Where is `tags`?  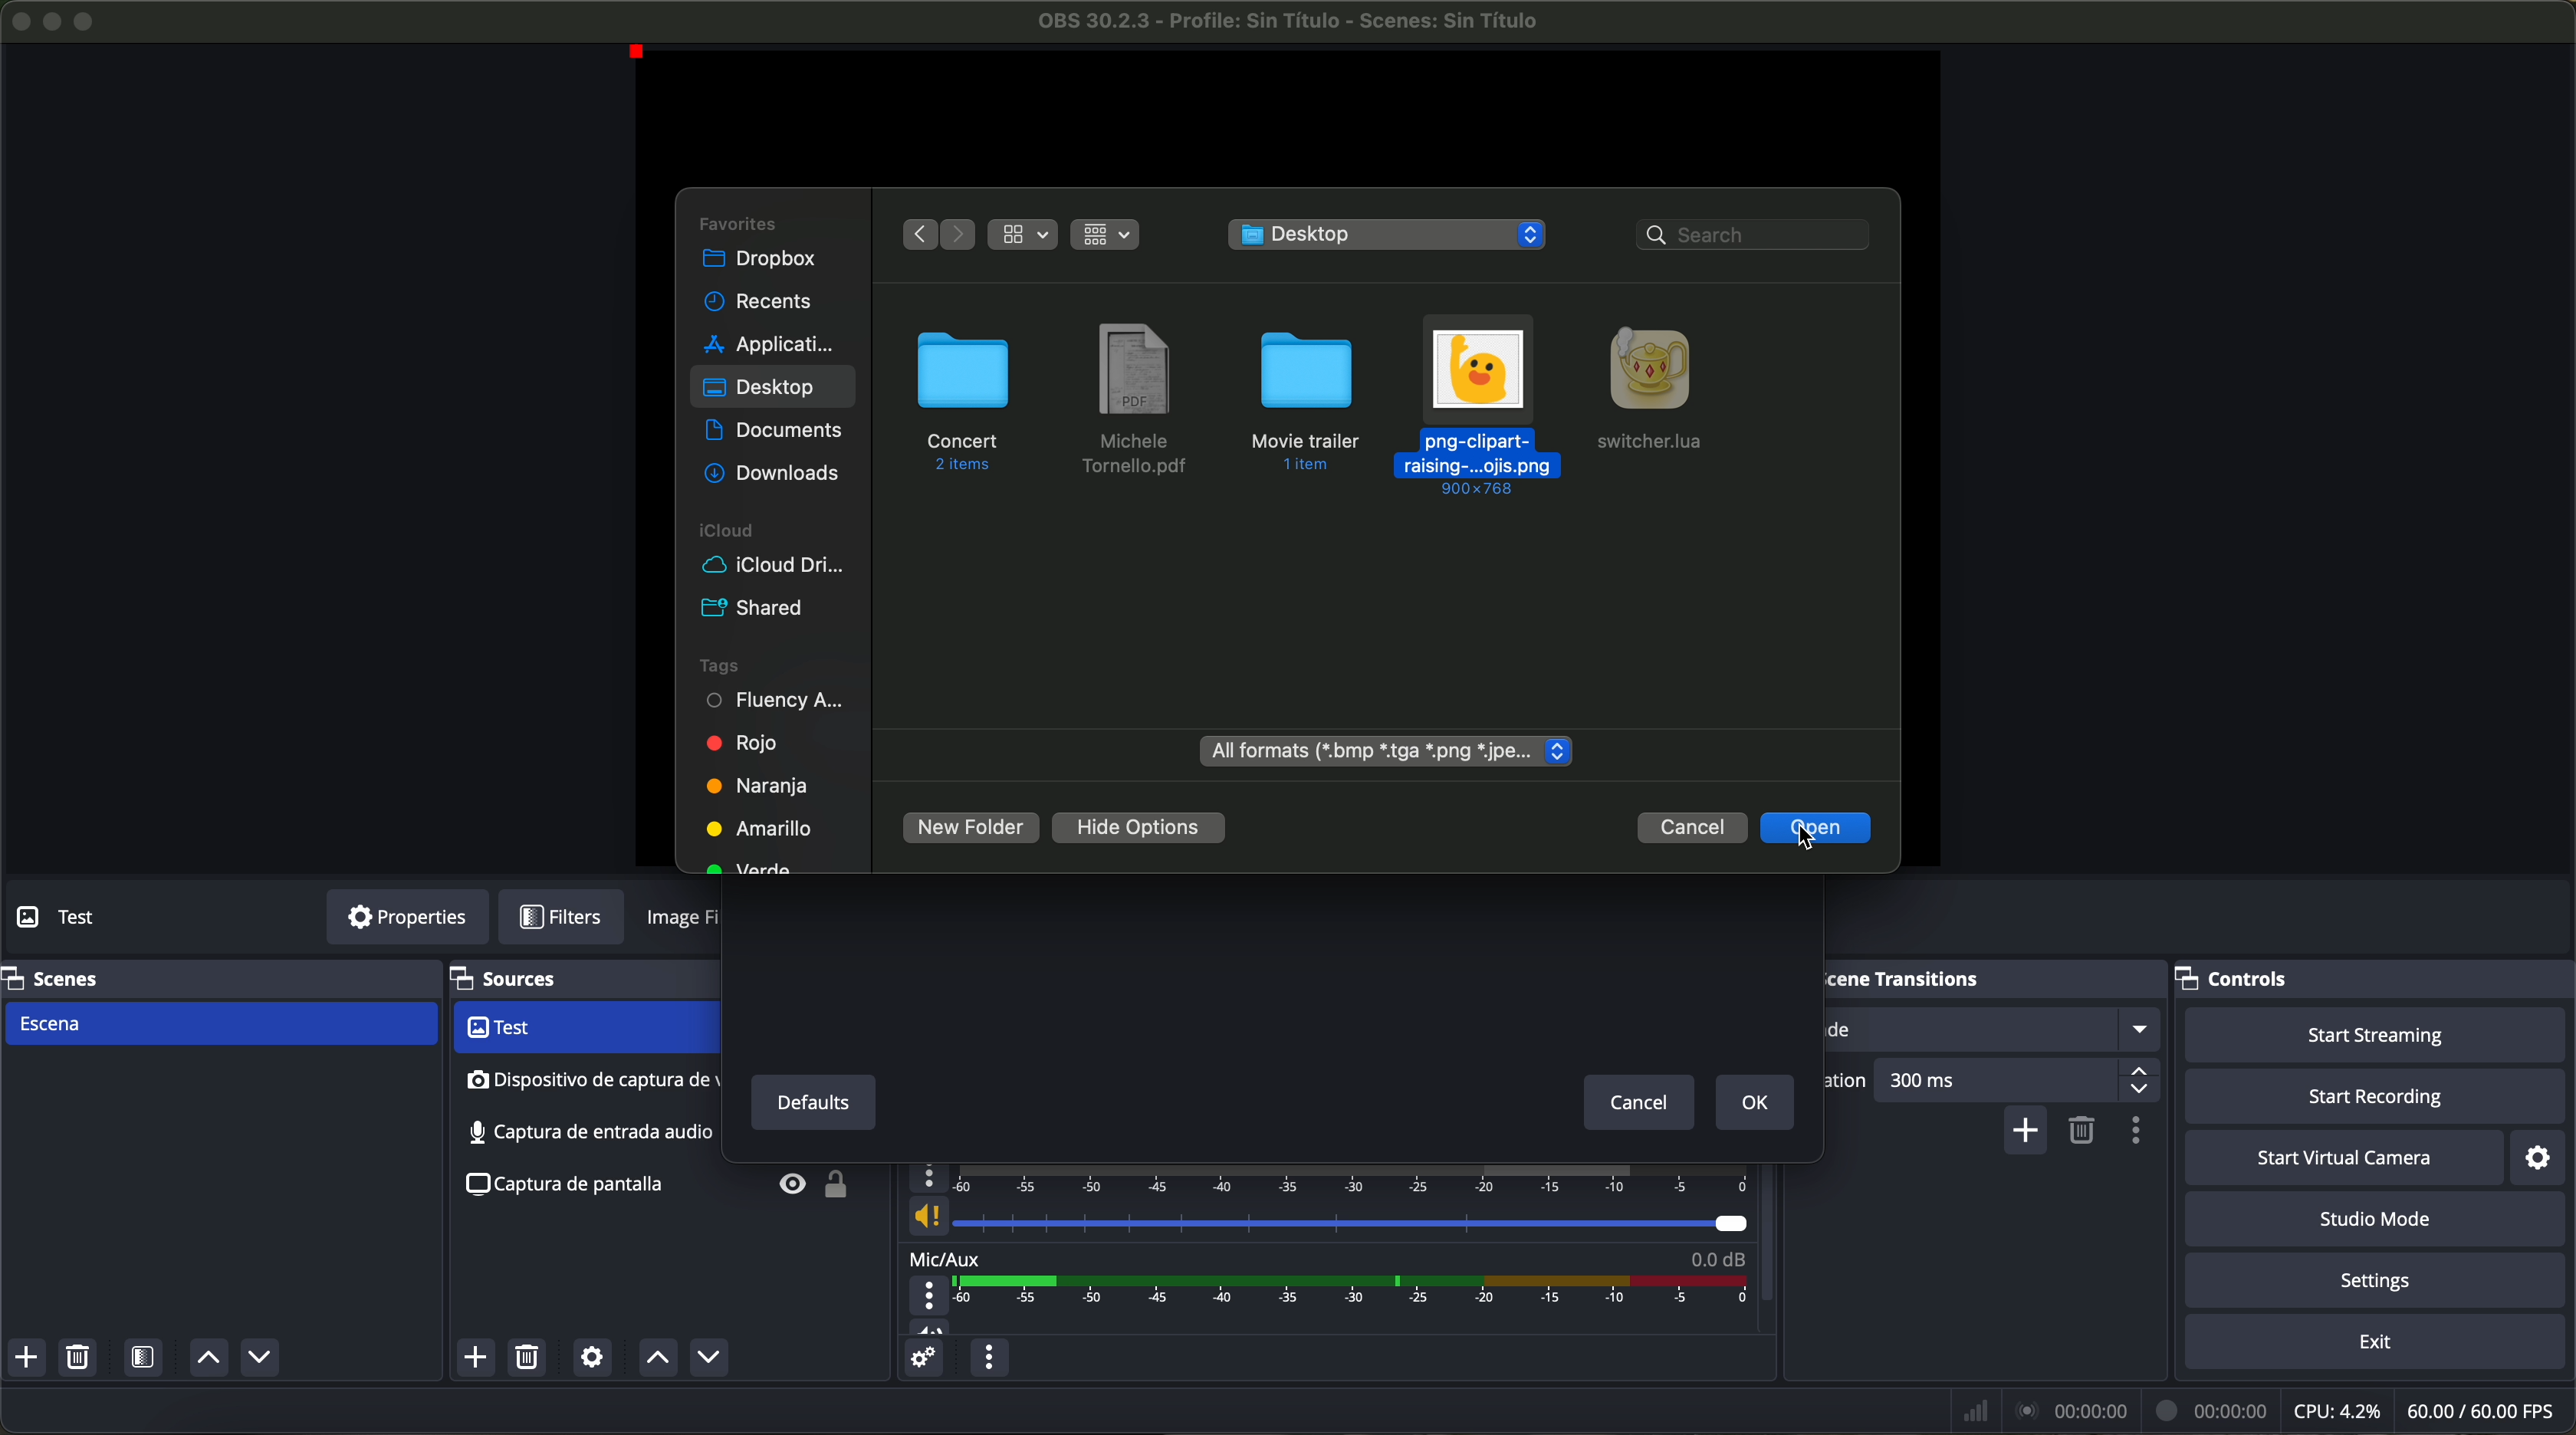 tags is located at coordinates (723, 666).